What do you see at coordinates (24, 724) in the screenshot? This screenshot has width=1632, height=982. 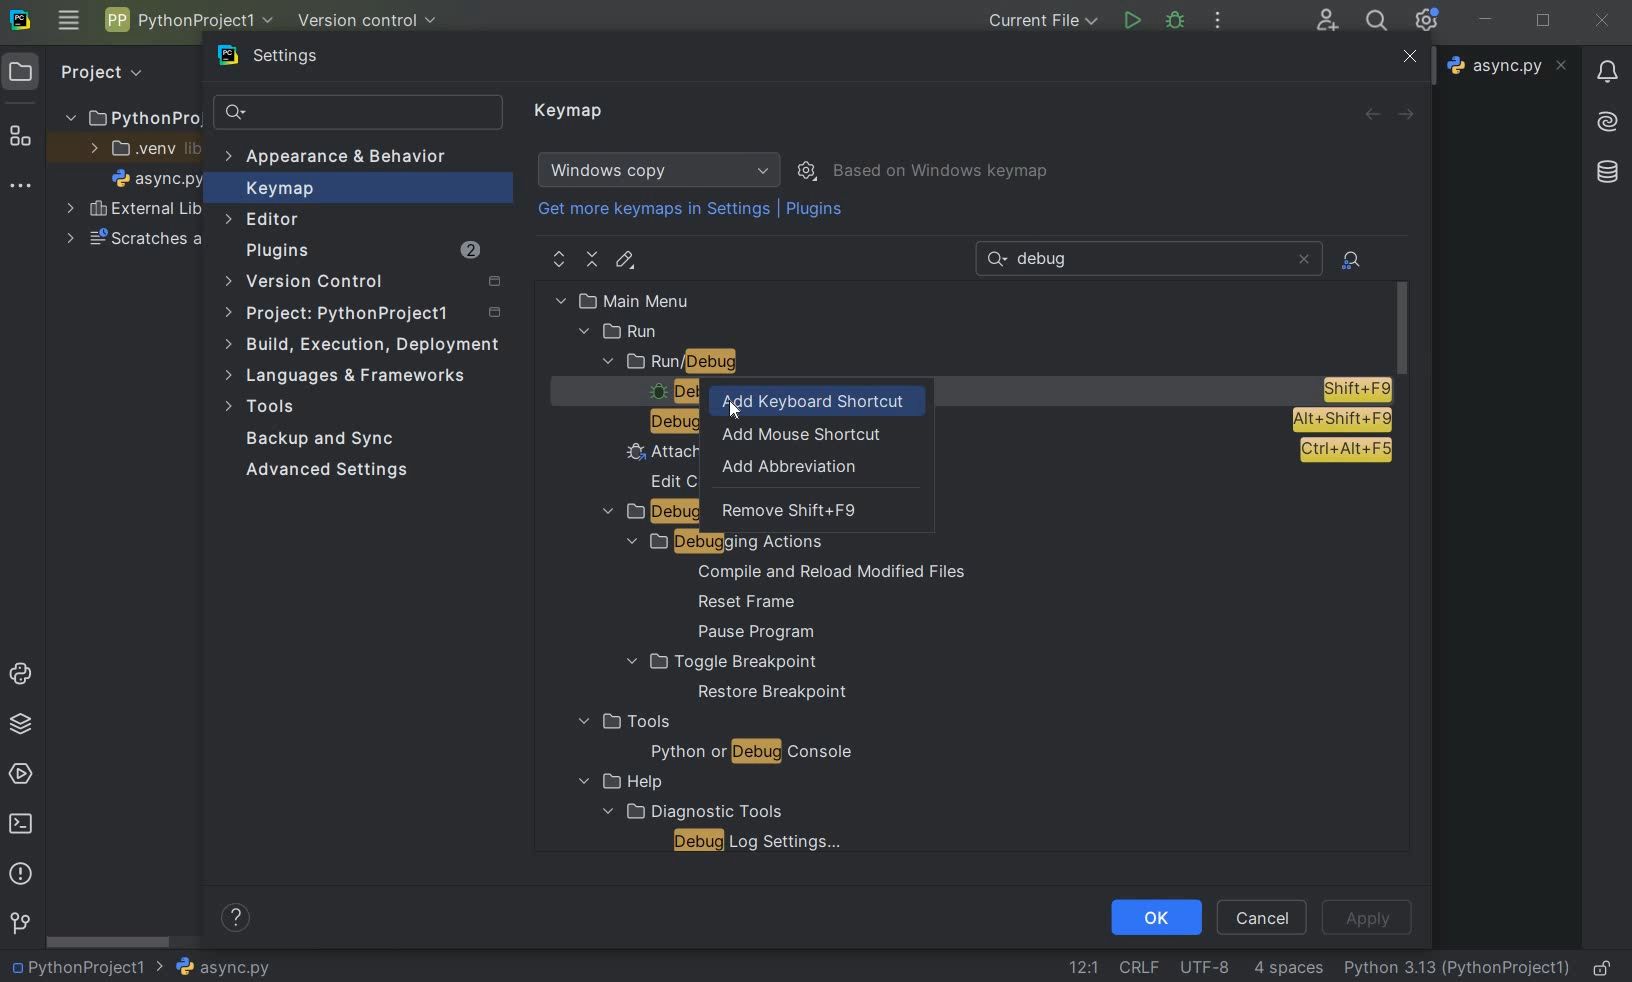 I see `python packages` at bounding box center [24, 724].